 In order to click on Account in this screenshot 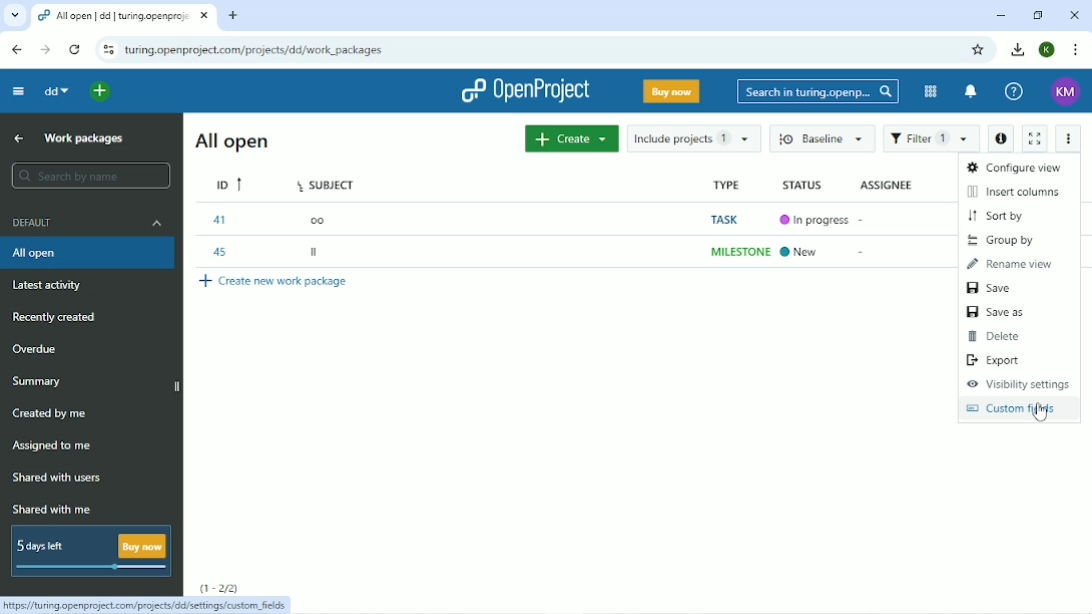, I will do `click(1048, 49)`.